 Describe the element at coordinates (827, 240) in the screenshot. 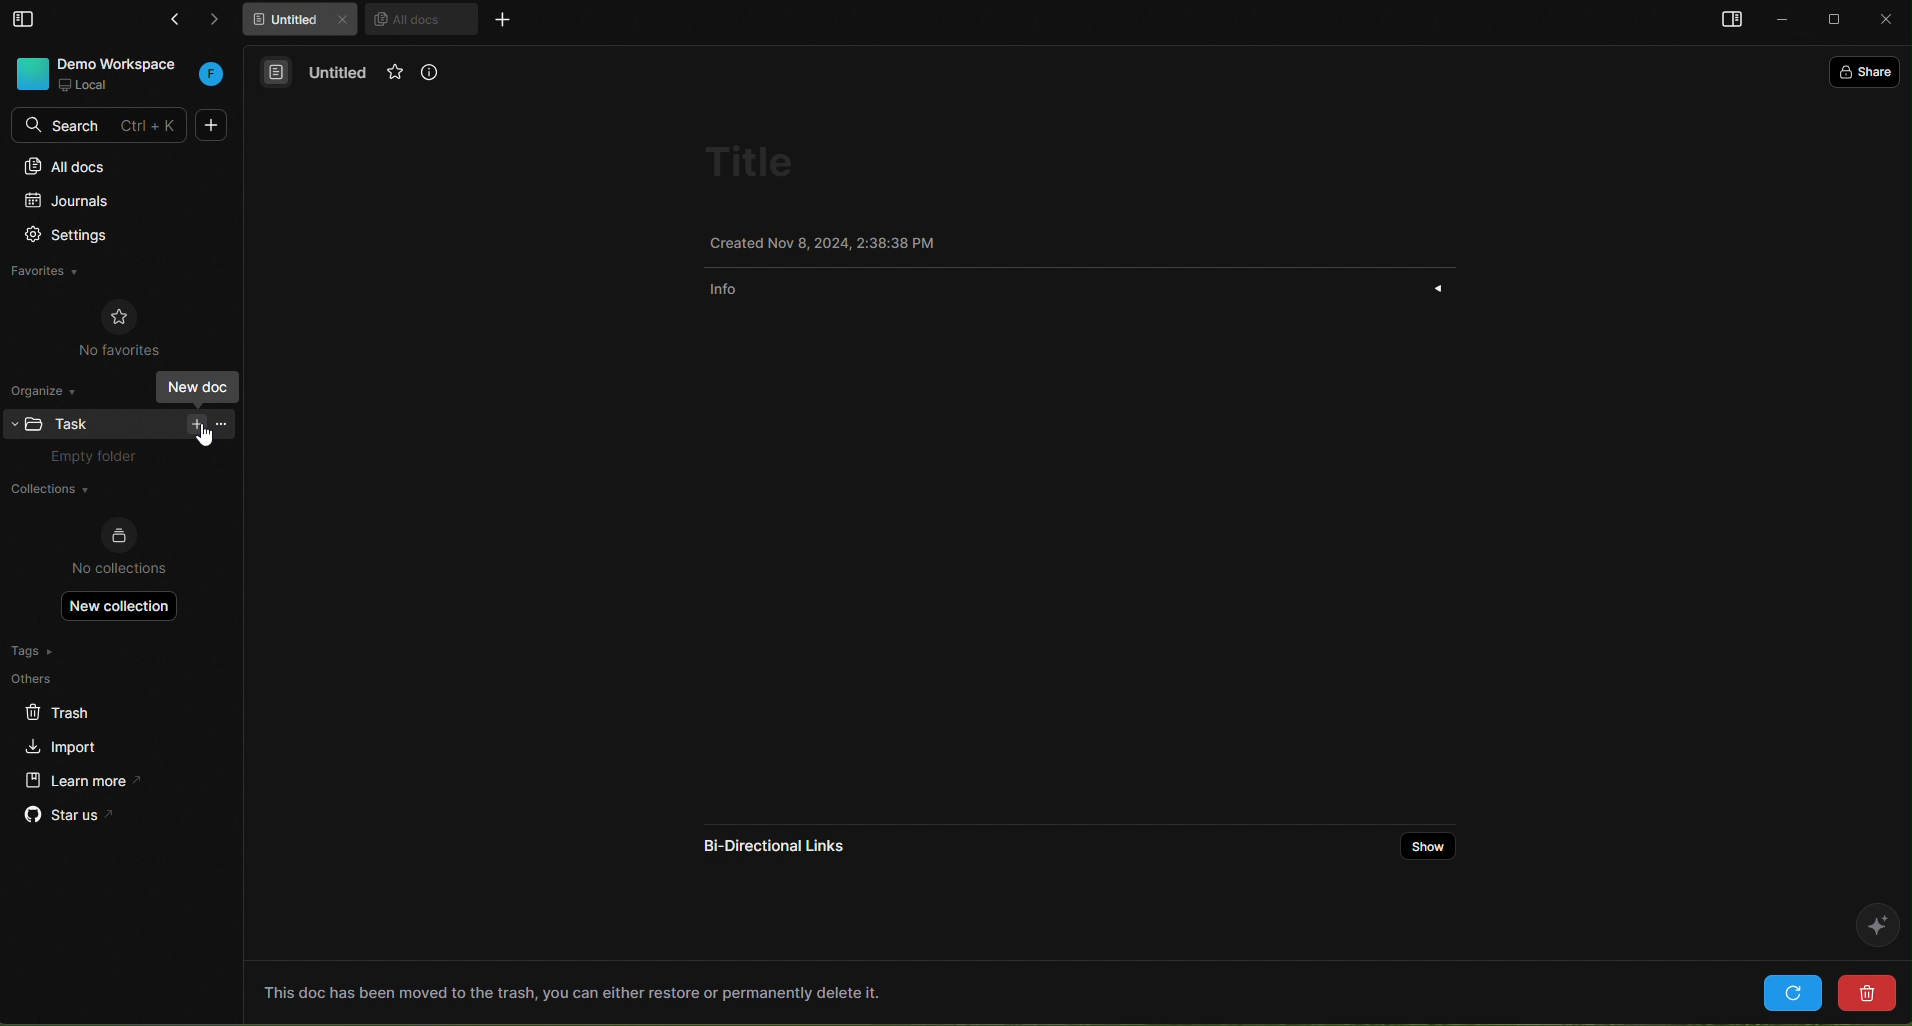

I see `Created Nov 8, 2024, 2:38:38 PM` at that location.